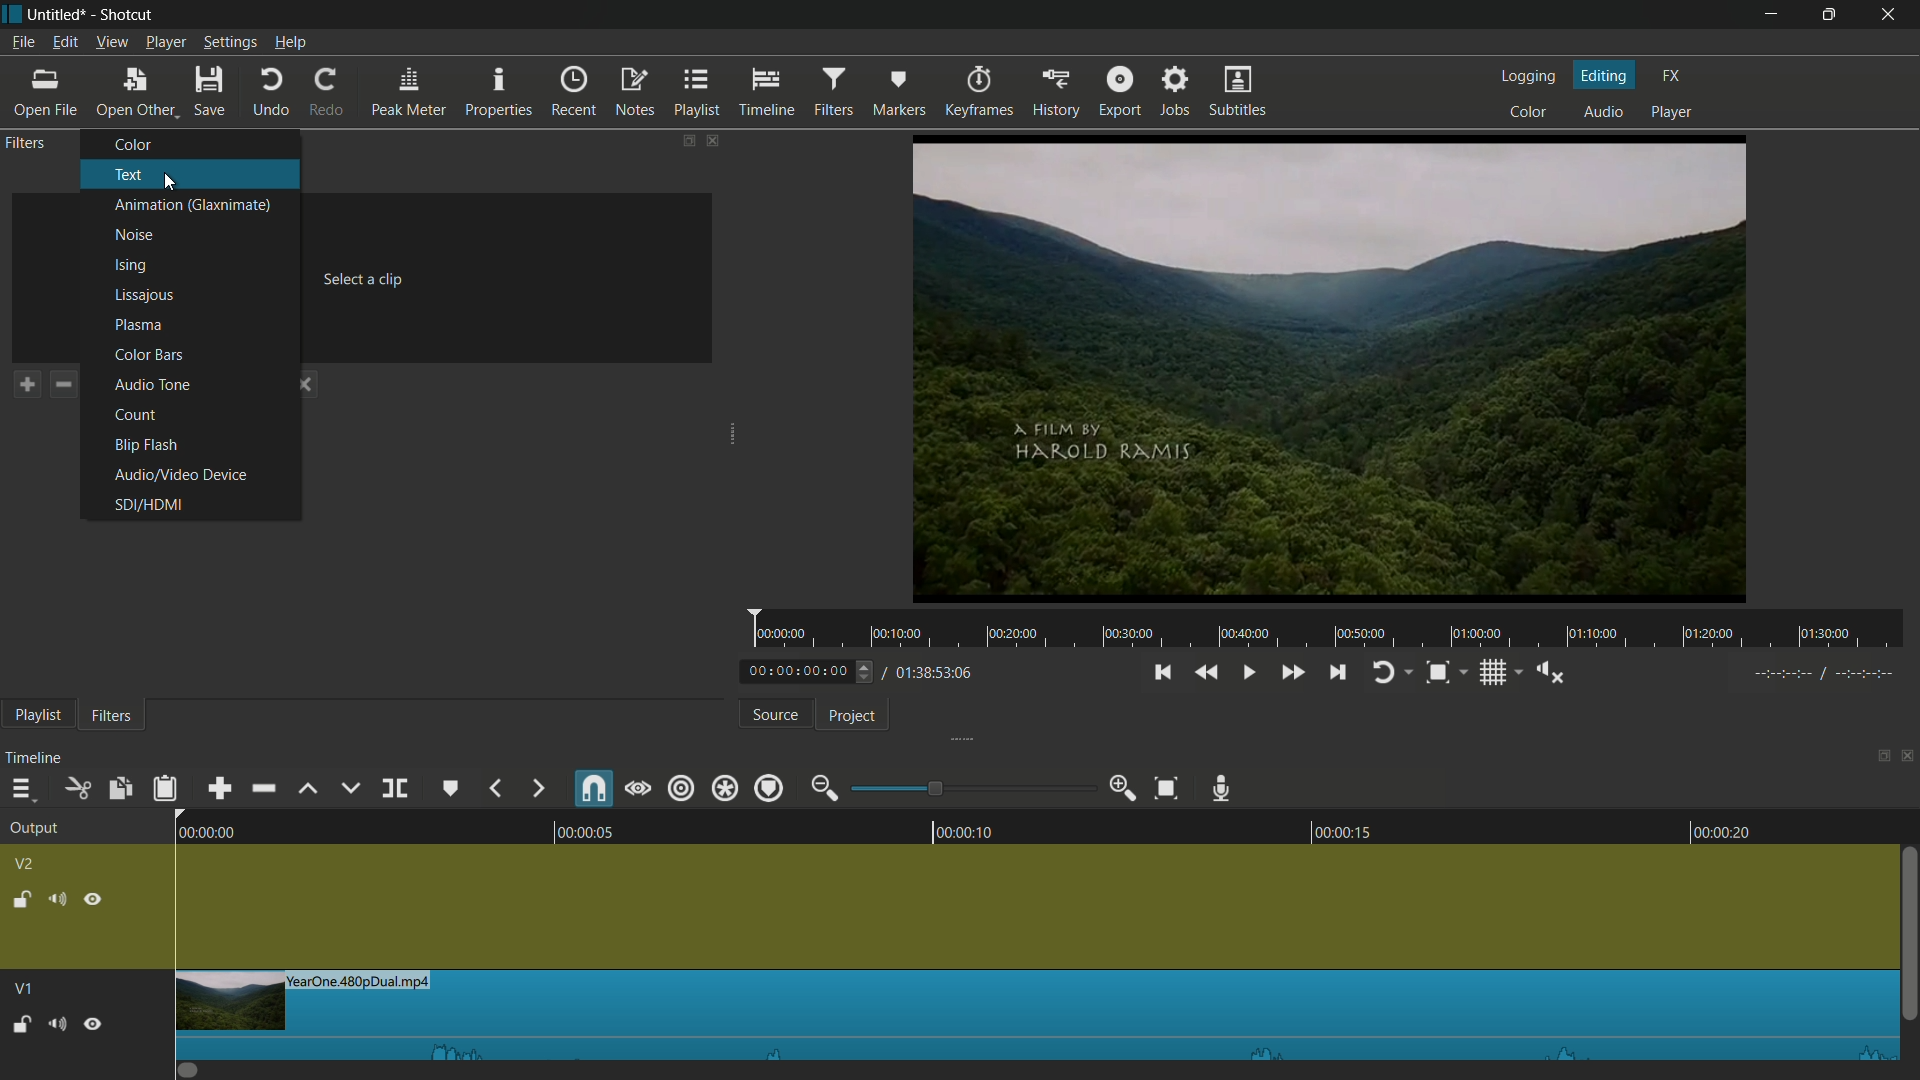 Image resolution: width=1920 pixels, height=1080 pixels. I want to click on toggle grid, so click(1491, 672).